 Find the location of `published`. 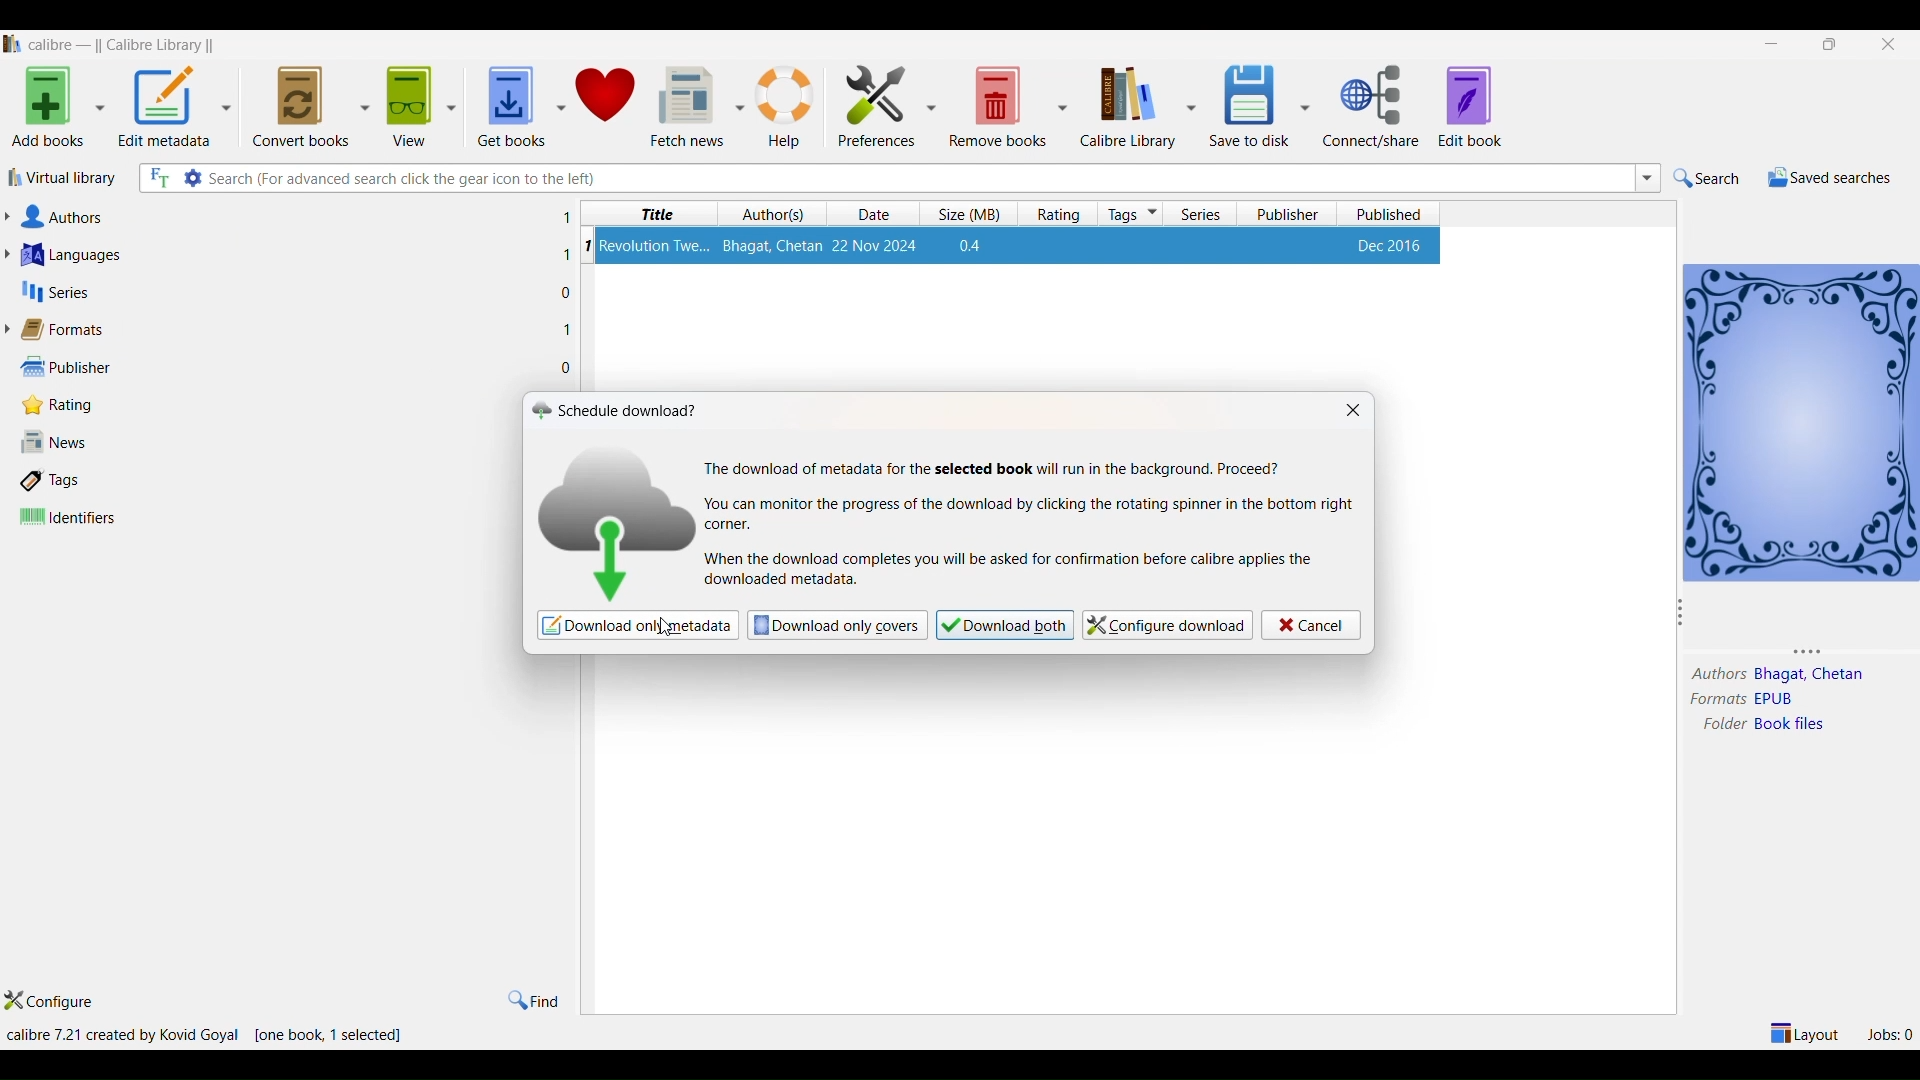

published is located at coordinates (1391, 214).